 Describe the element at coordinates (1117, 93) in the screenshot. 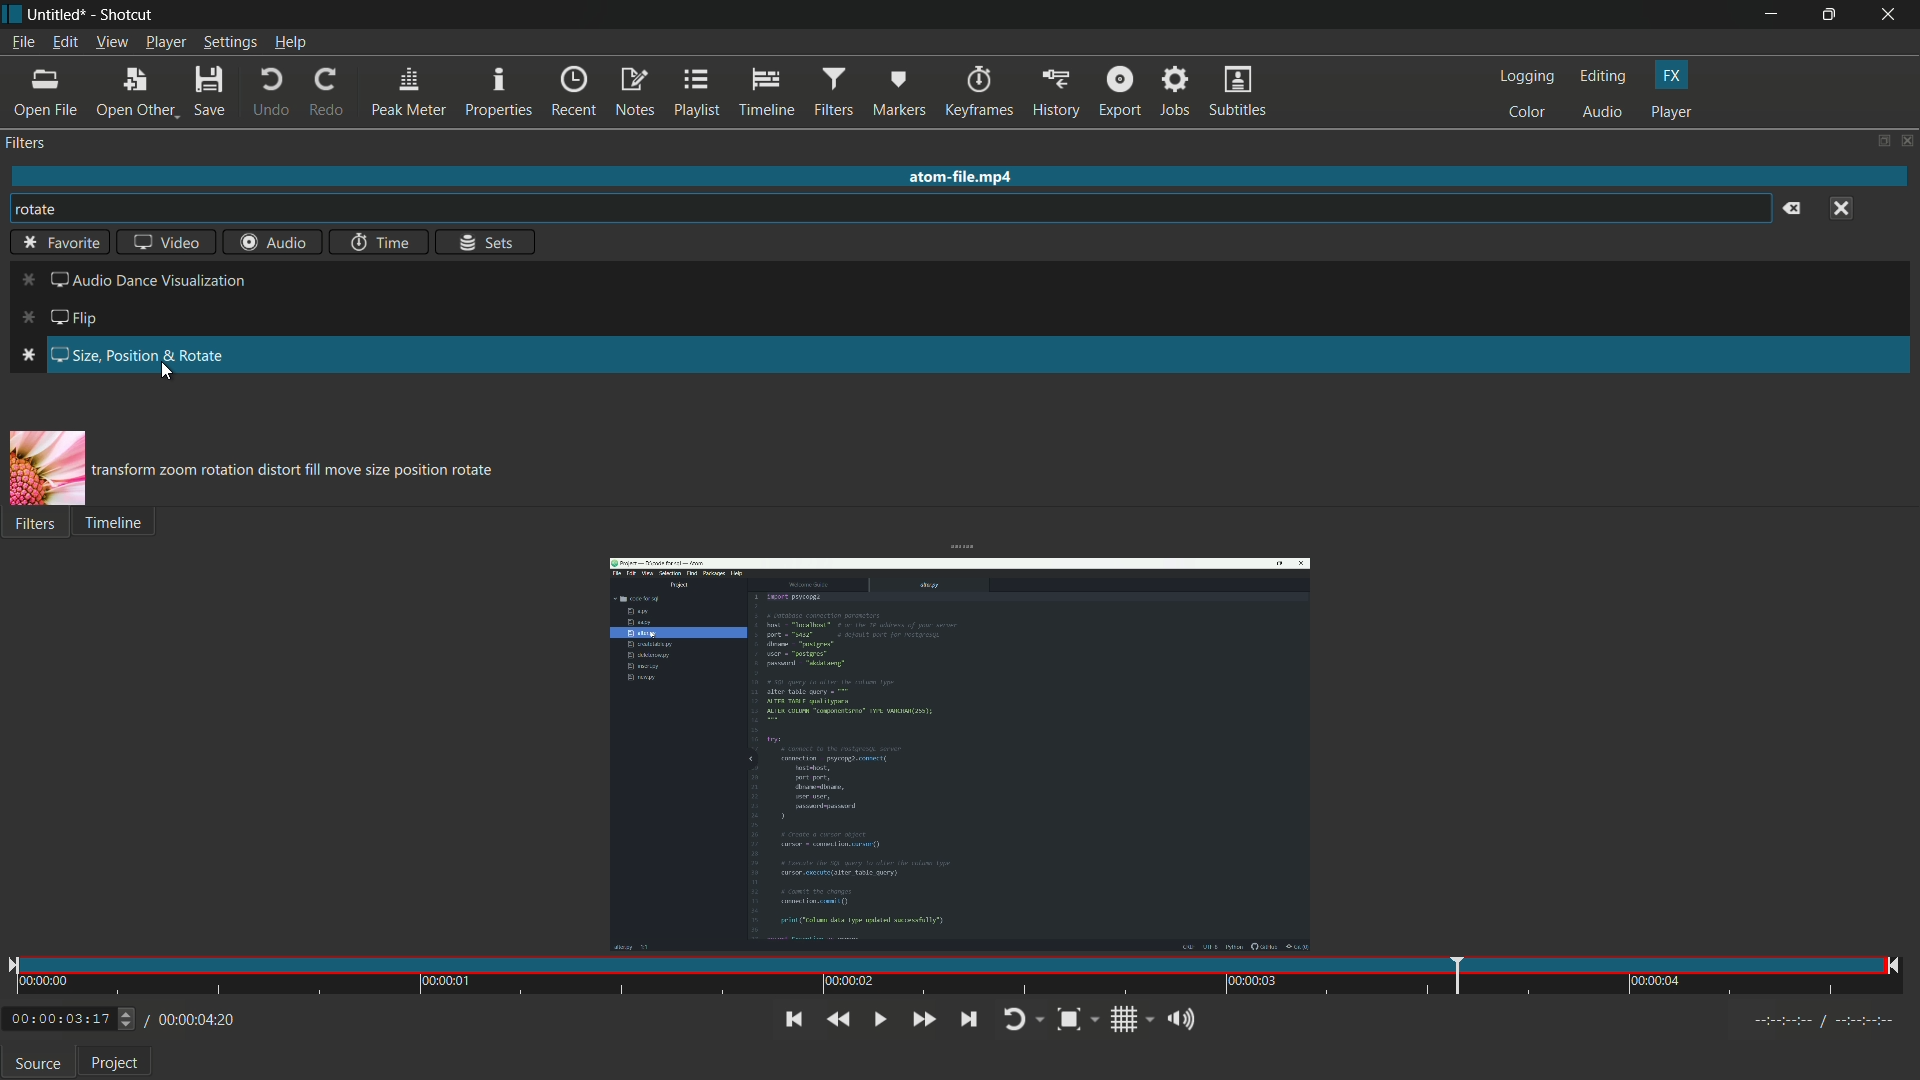

I see `export` at that location.